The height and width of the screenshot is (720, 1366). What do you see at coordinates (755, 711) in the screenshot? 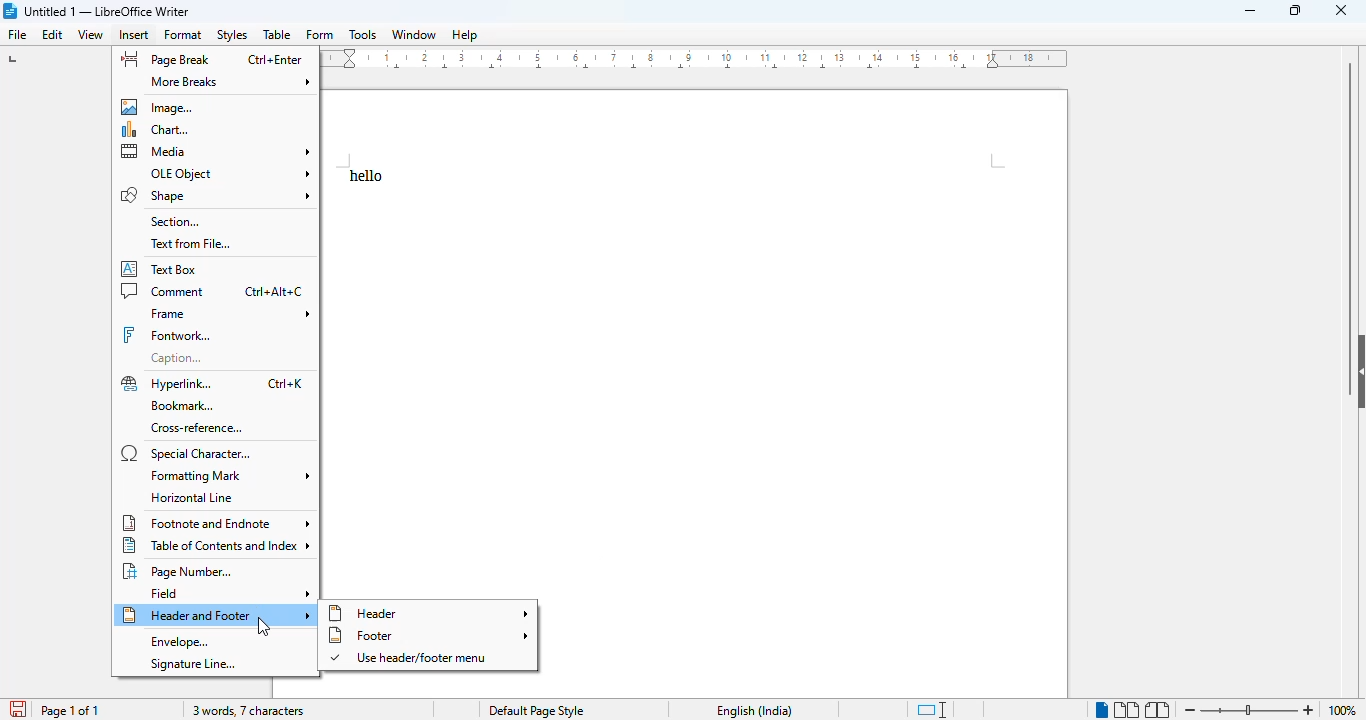
I see `text language` at bounding box center [755, 711].